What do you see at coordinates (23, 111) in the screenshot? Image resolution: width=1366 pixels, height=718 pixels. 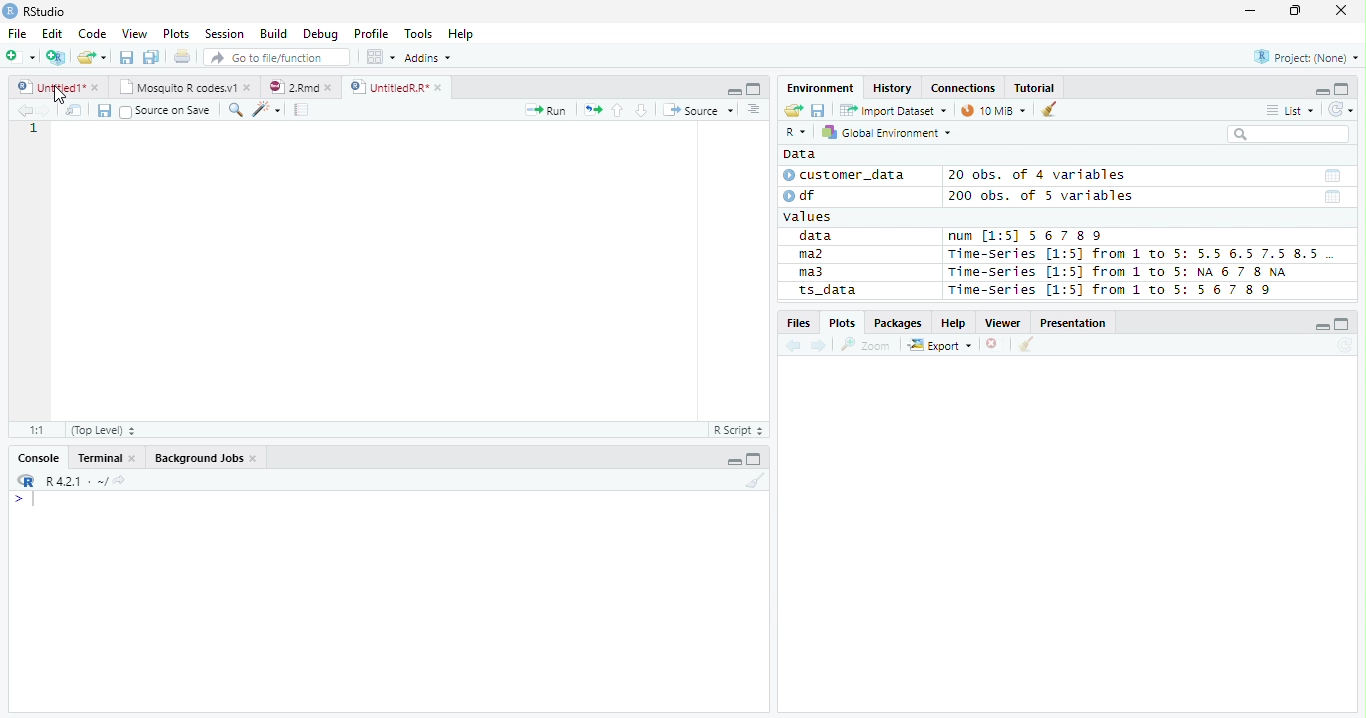 I see `Previous` at bounding box center [23, 111].